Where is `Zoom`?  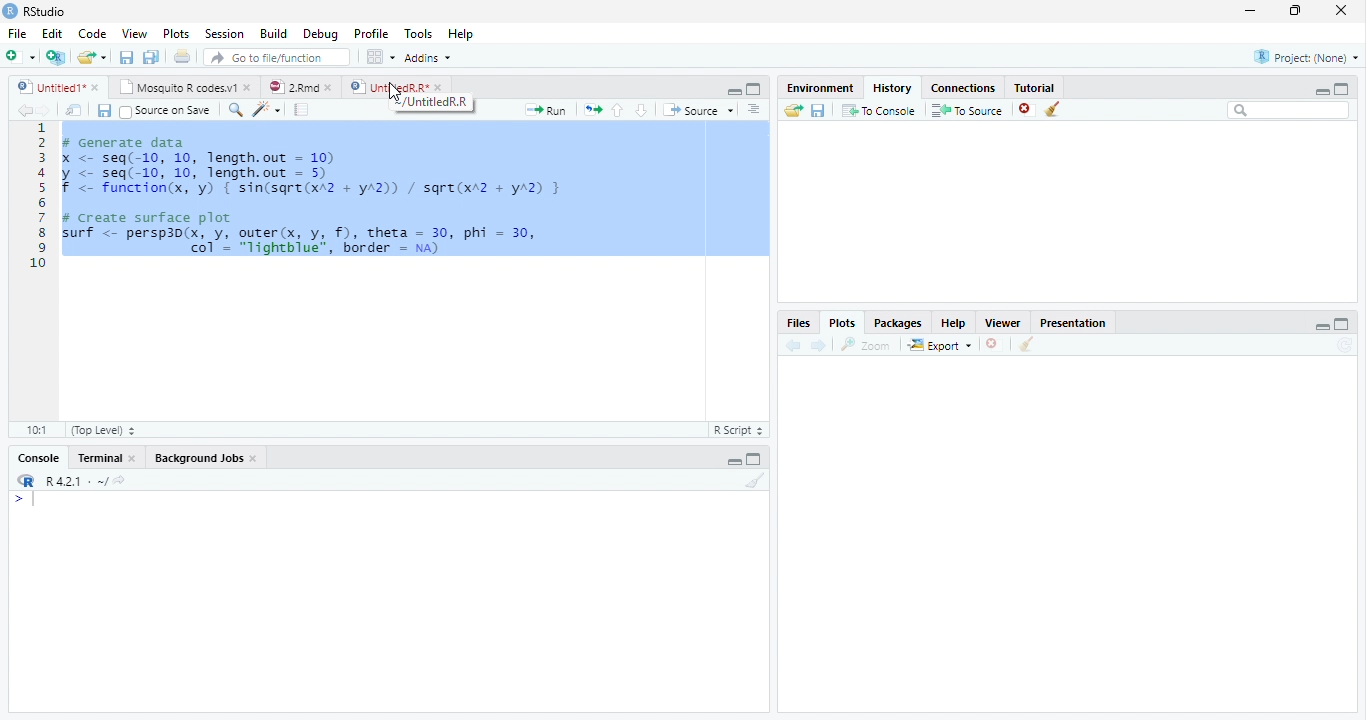
Zoom is located at coordinates (865, 345).